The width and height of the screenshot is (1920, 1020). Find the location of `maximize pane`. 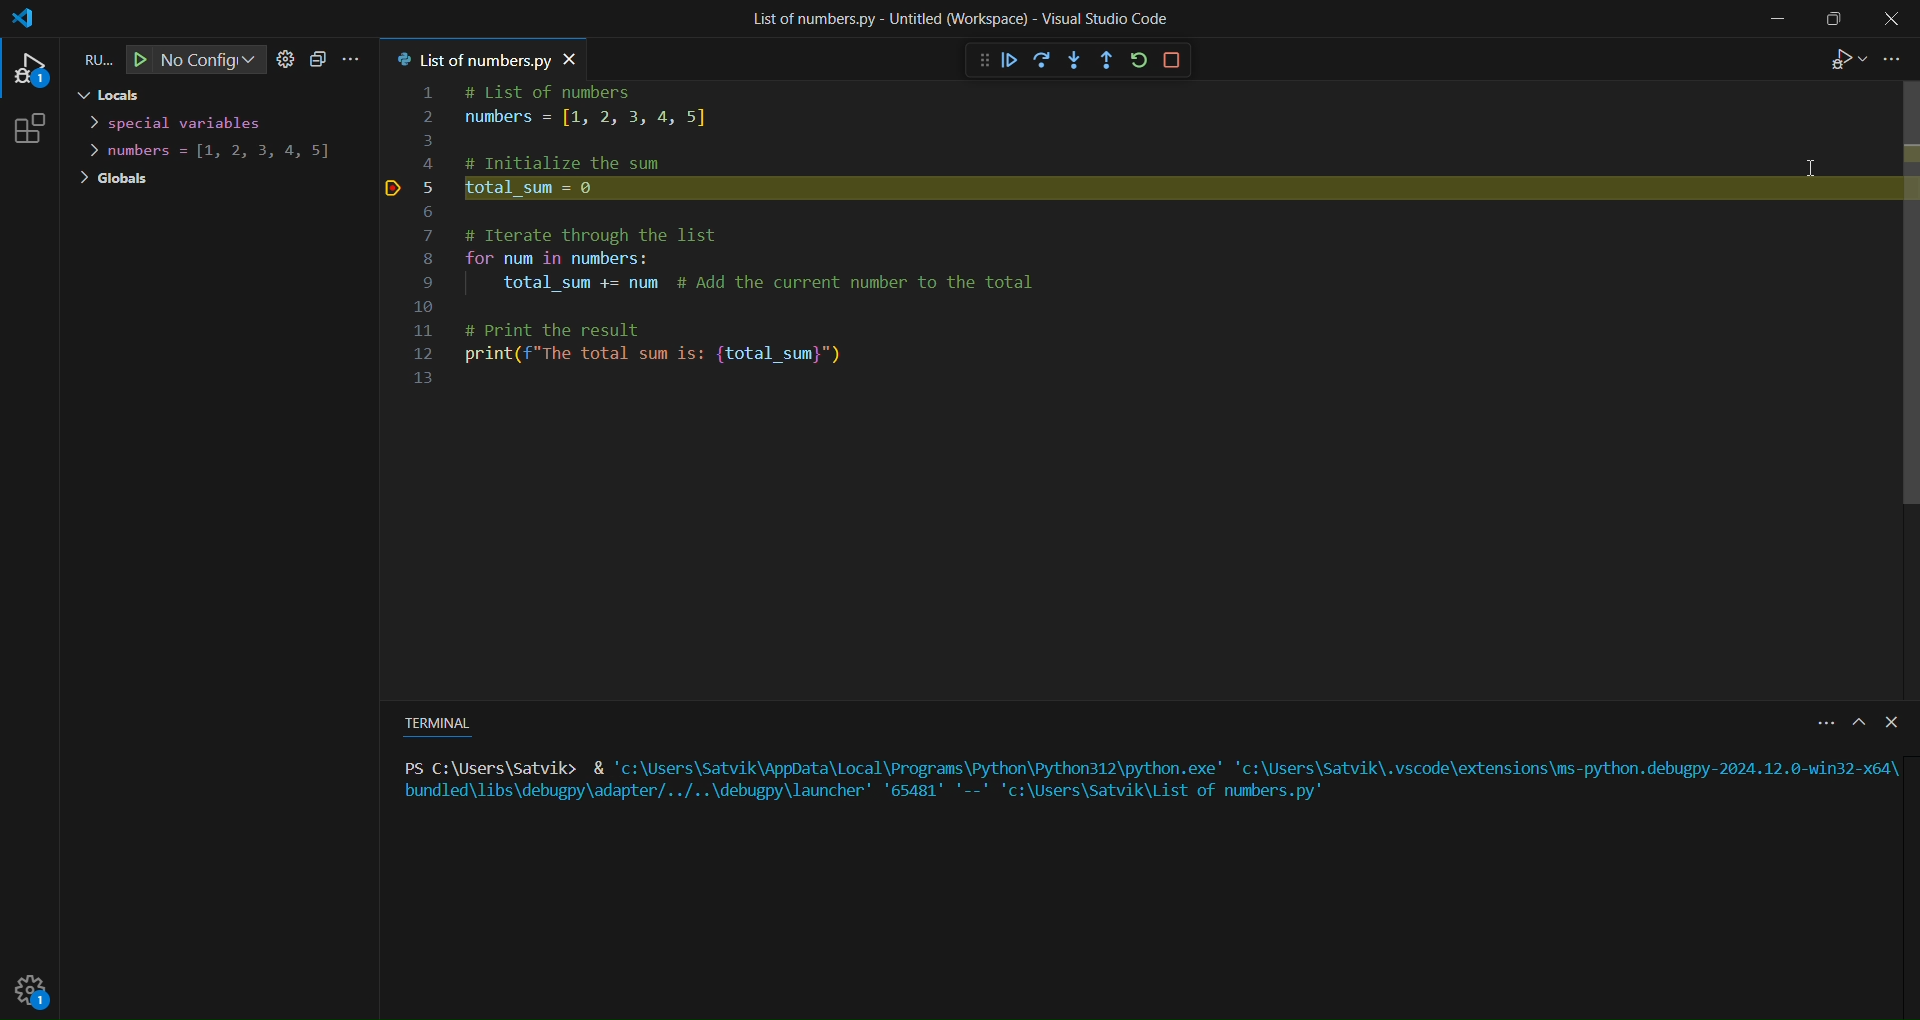

maximize pane is located at coordinates (1858, 725).